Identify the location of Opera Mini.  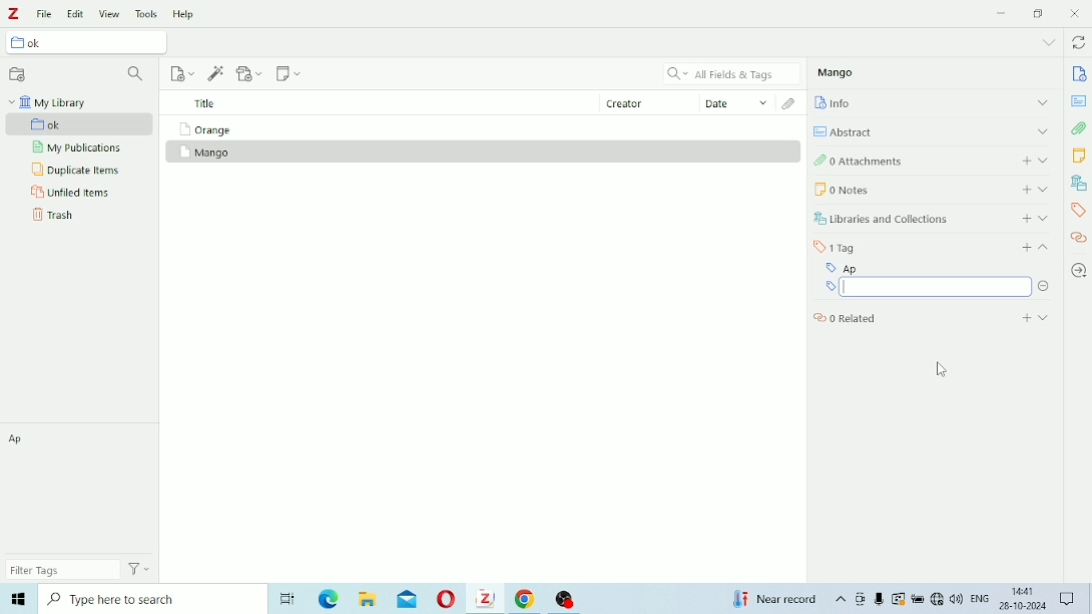
(448, 598).